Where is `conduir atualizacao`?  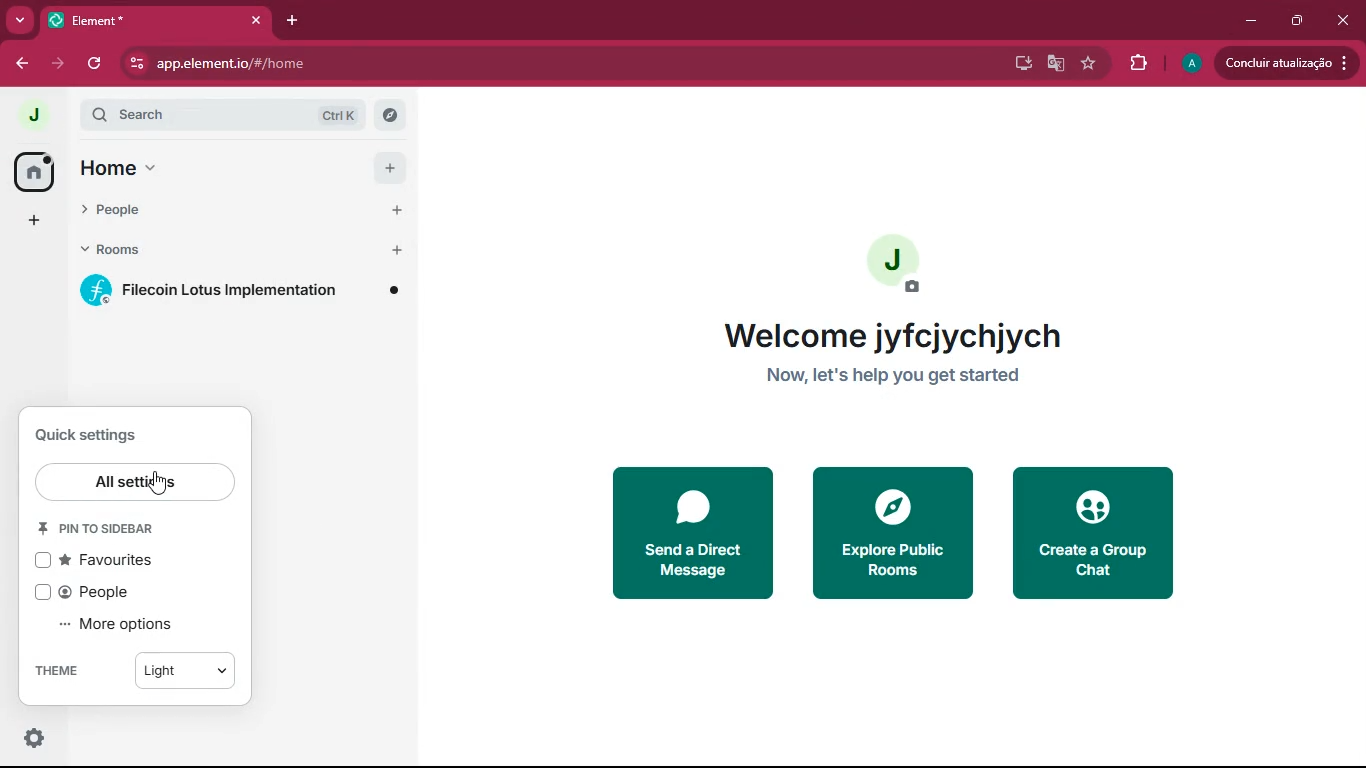 conduir atualizacao is located at coordinates (1285, 63).